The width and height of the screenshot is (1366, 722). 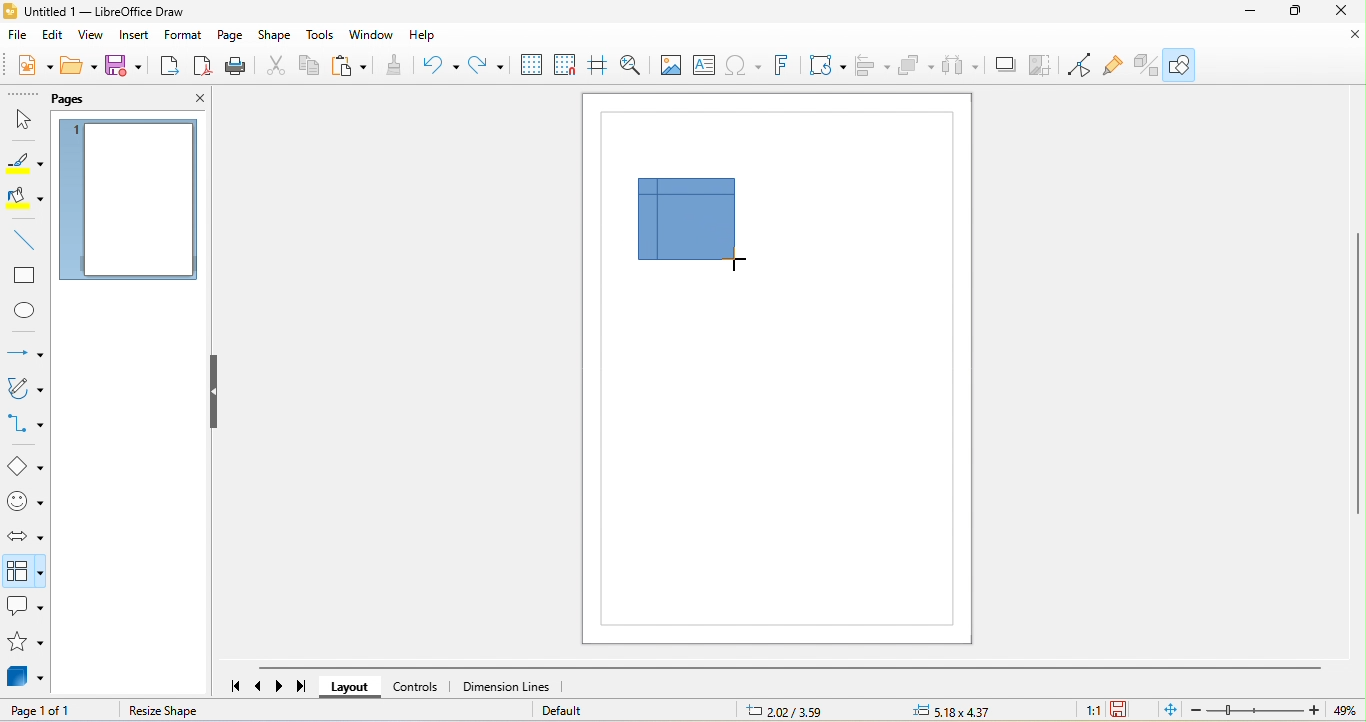 I want to click on snap to grid, so click(x=569, y=66).